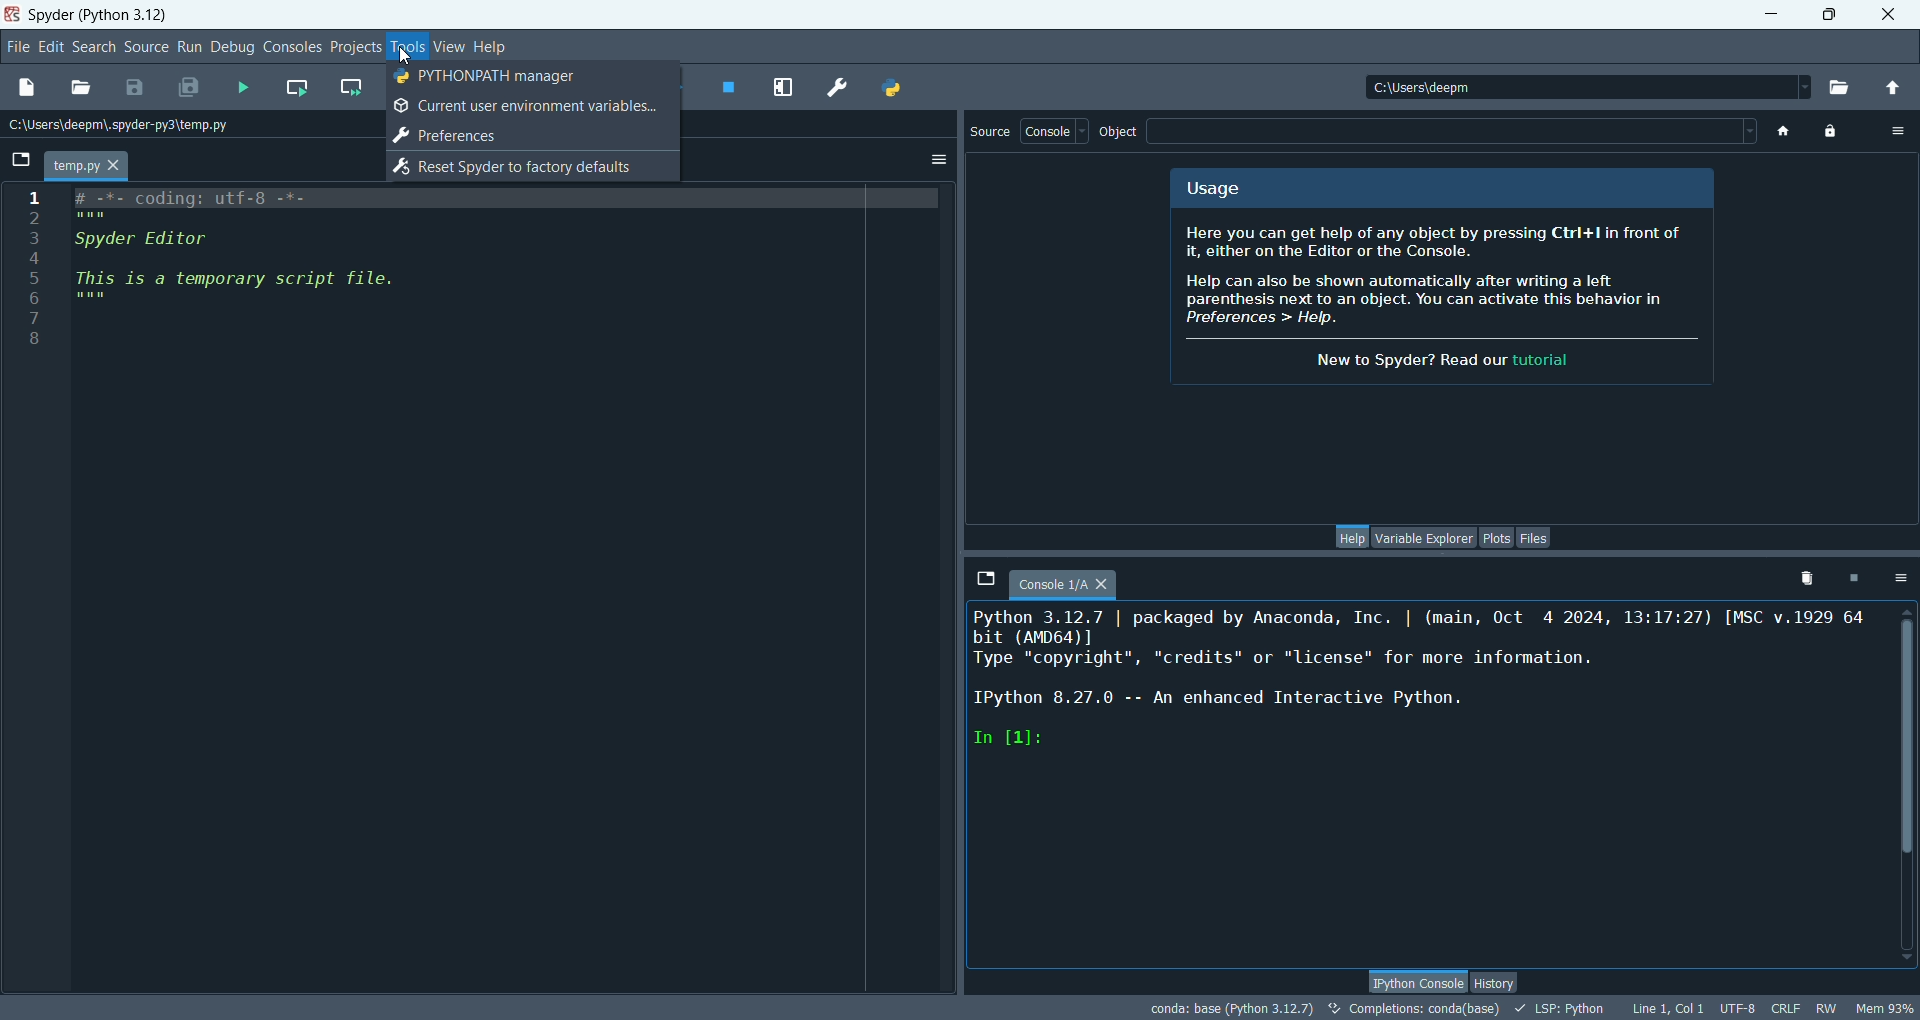 This screenshot has width=1920, height=1020. Describe the element at coordinates (1423, 692) in the screenshot. I see `console text` at that location.